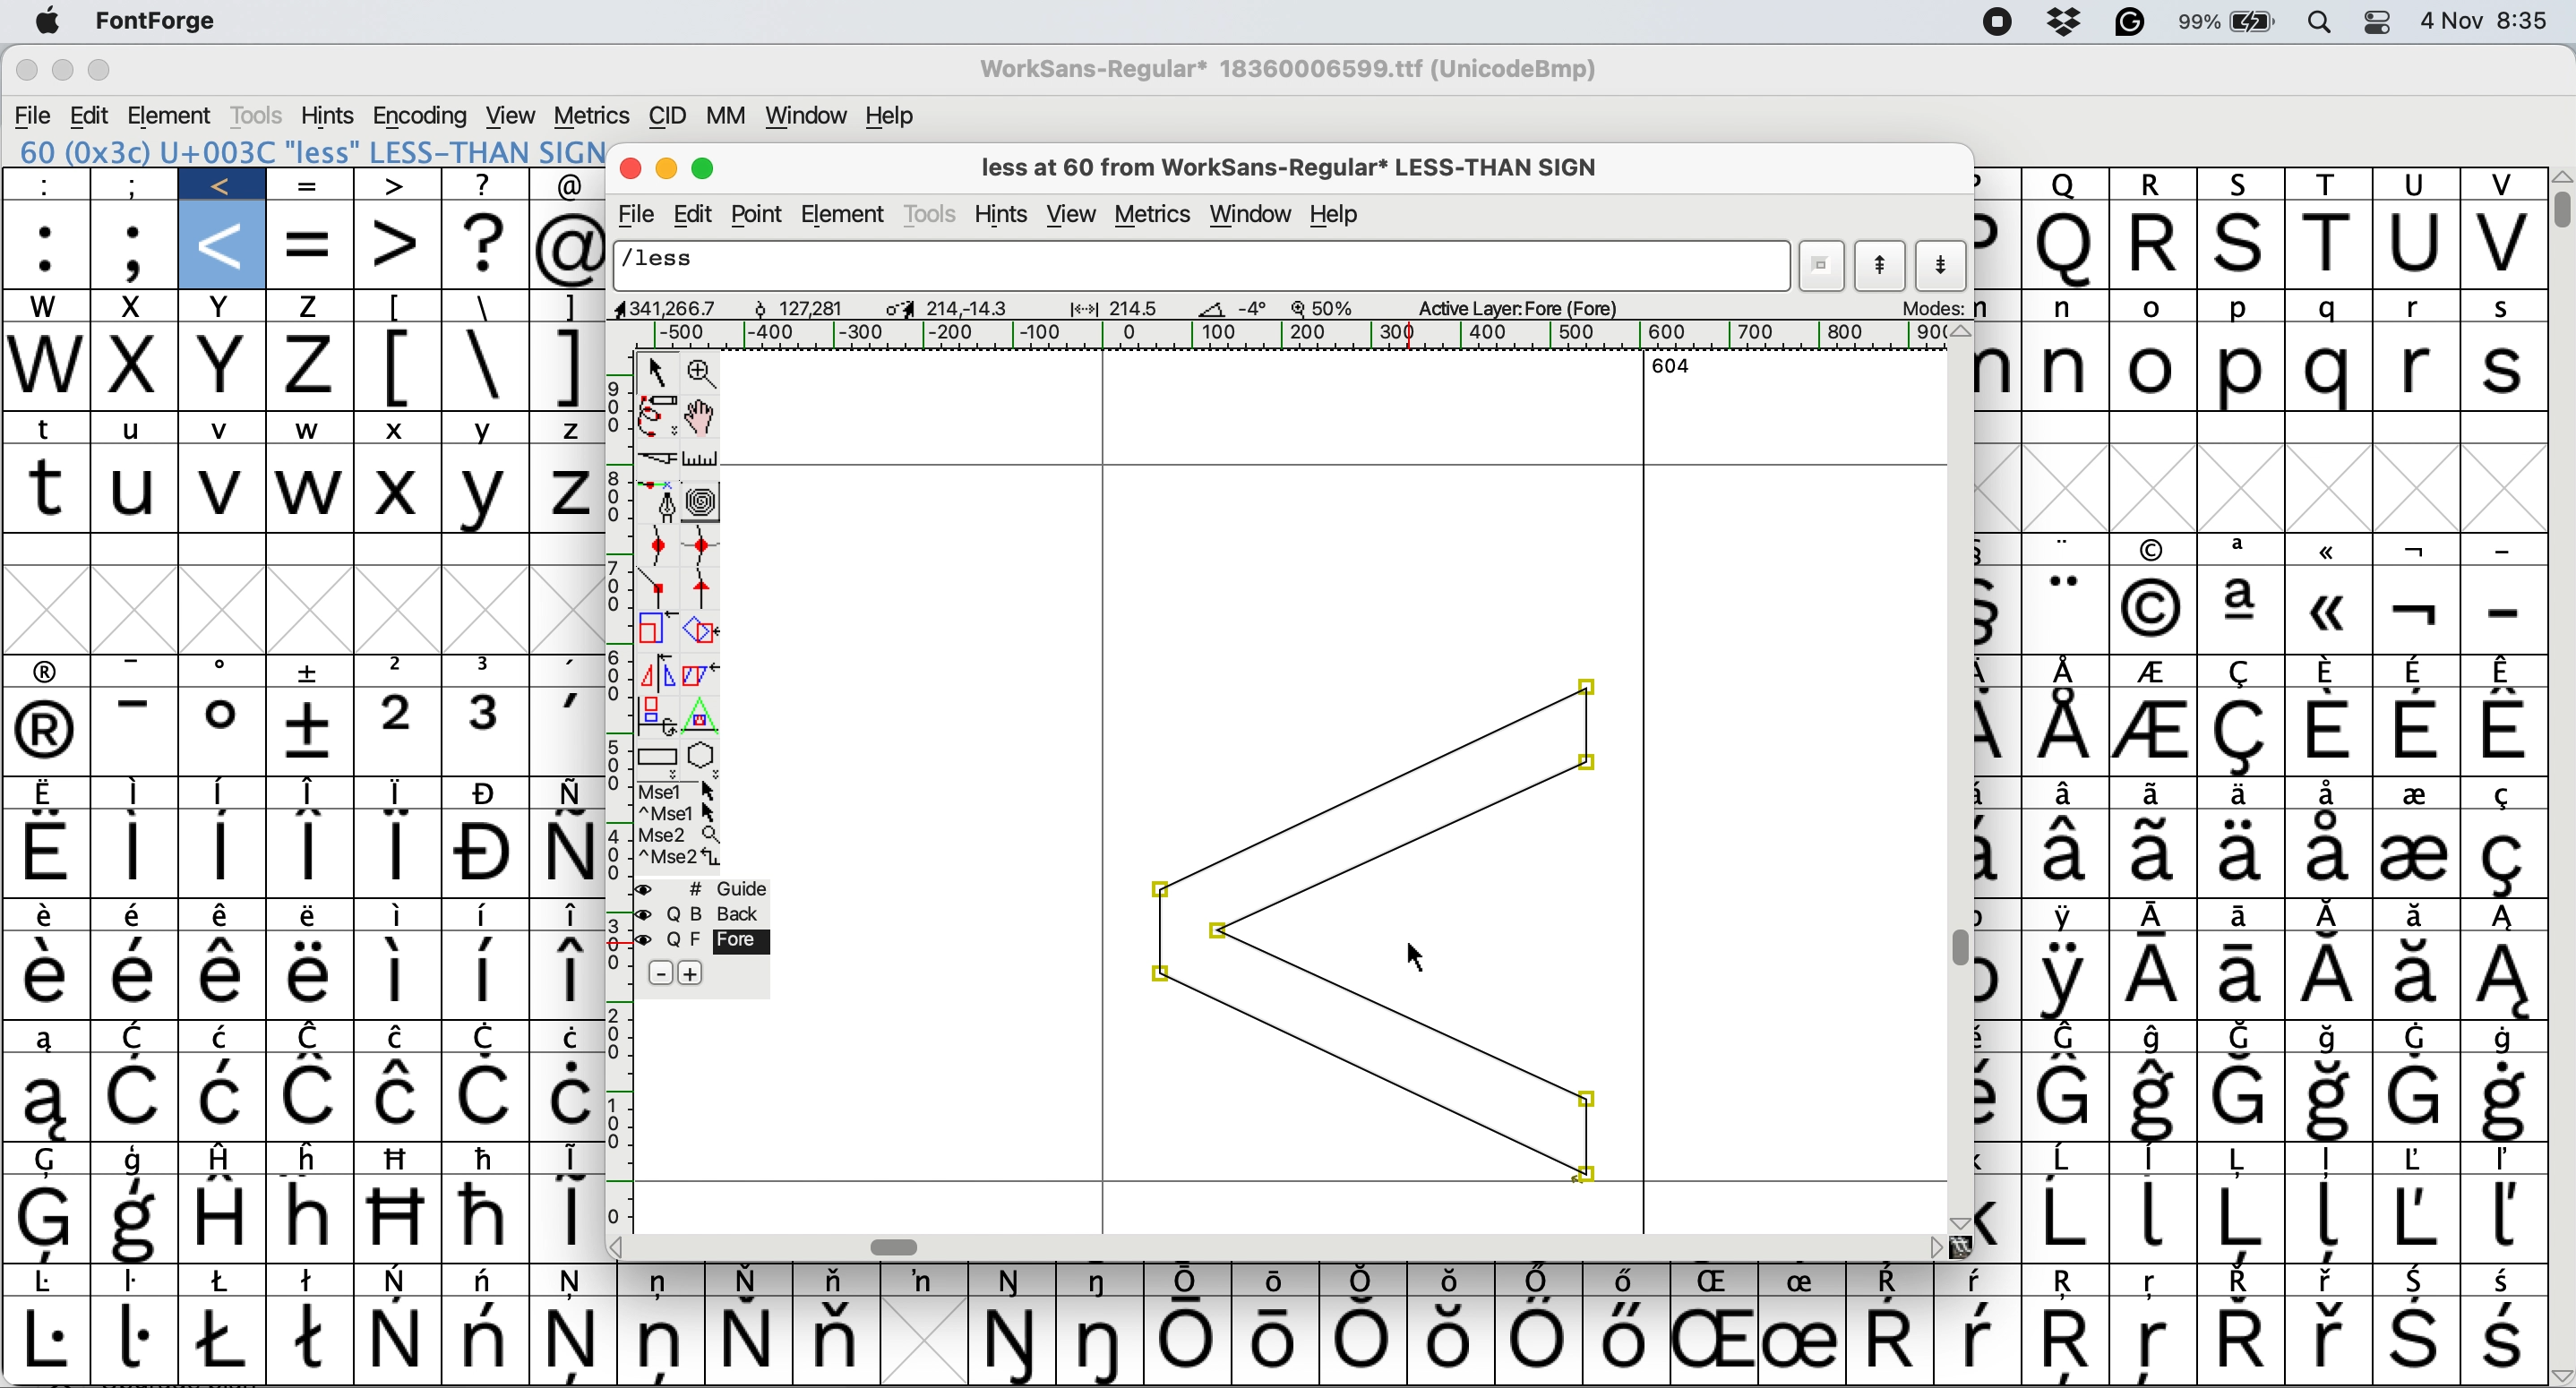 This screenshot has height=1388, width=2576. What do you see at coordinates (618, 792) in the screenshot?
I see `vertical scale` at bounding box center [618, 792].